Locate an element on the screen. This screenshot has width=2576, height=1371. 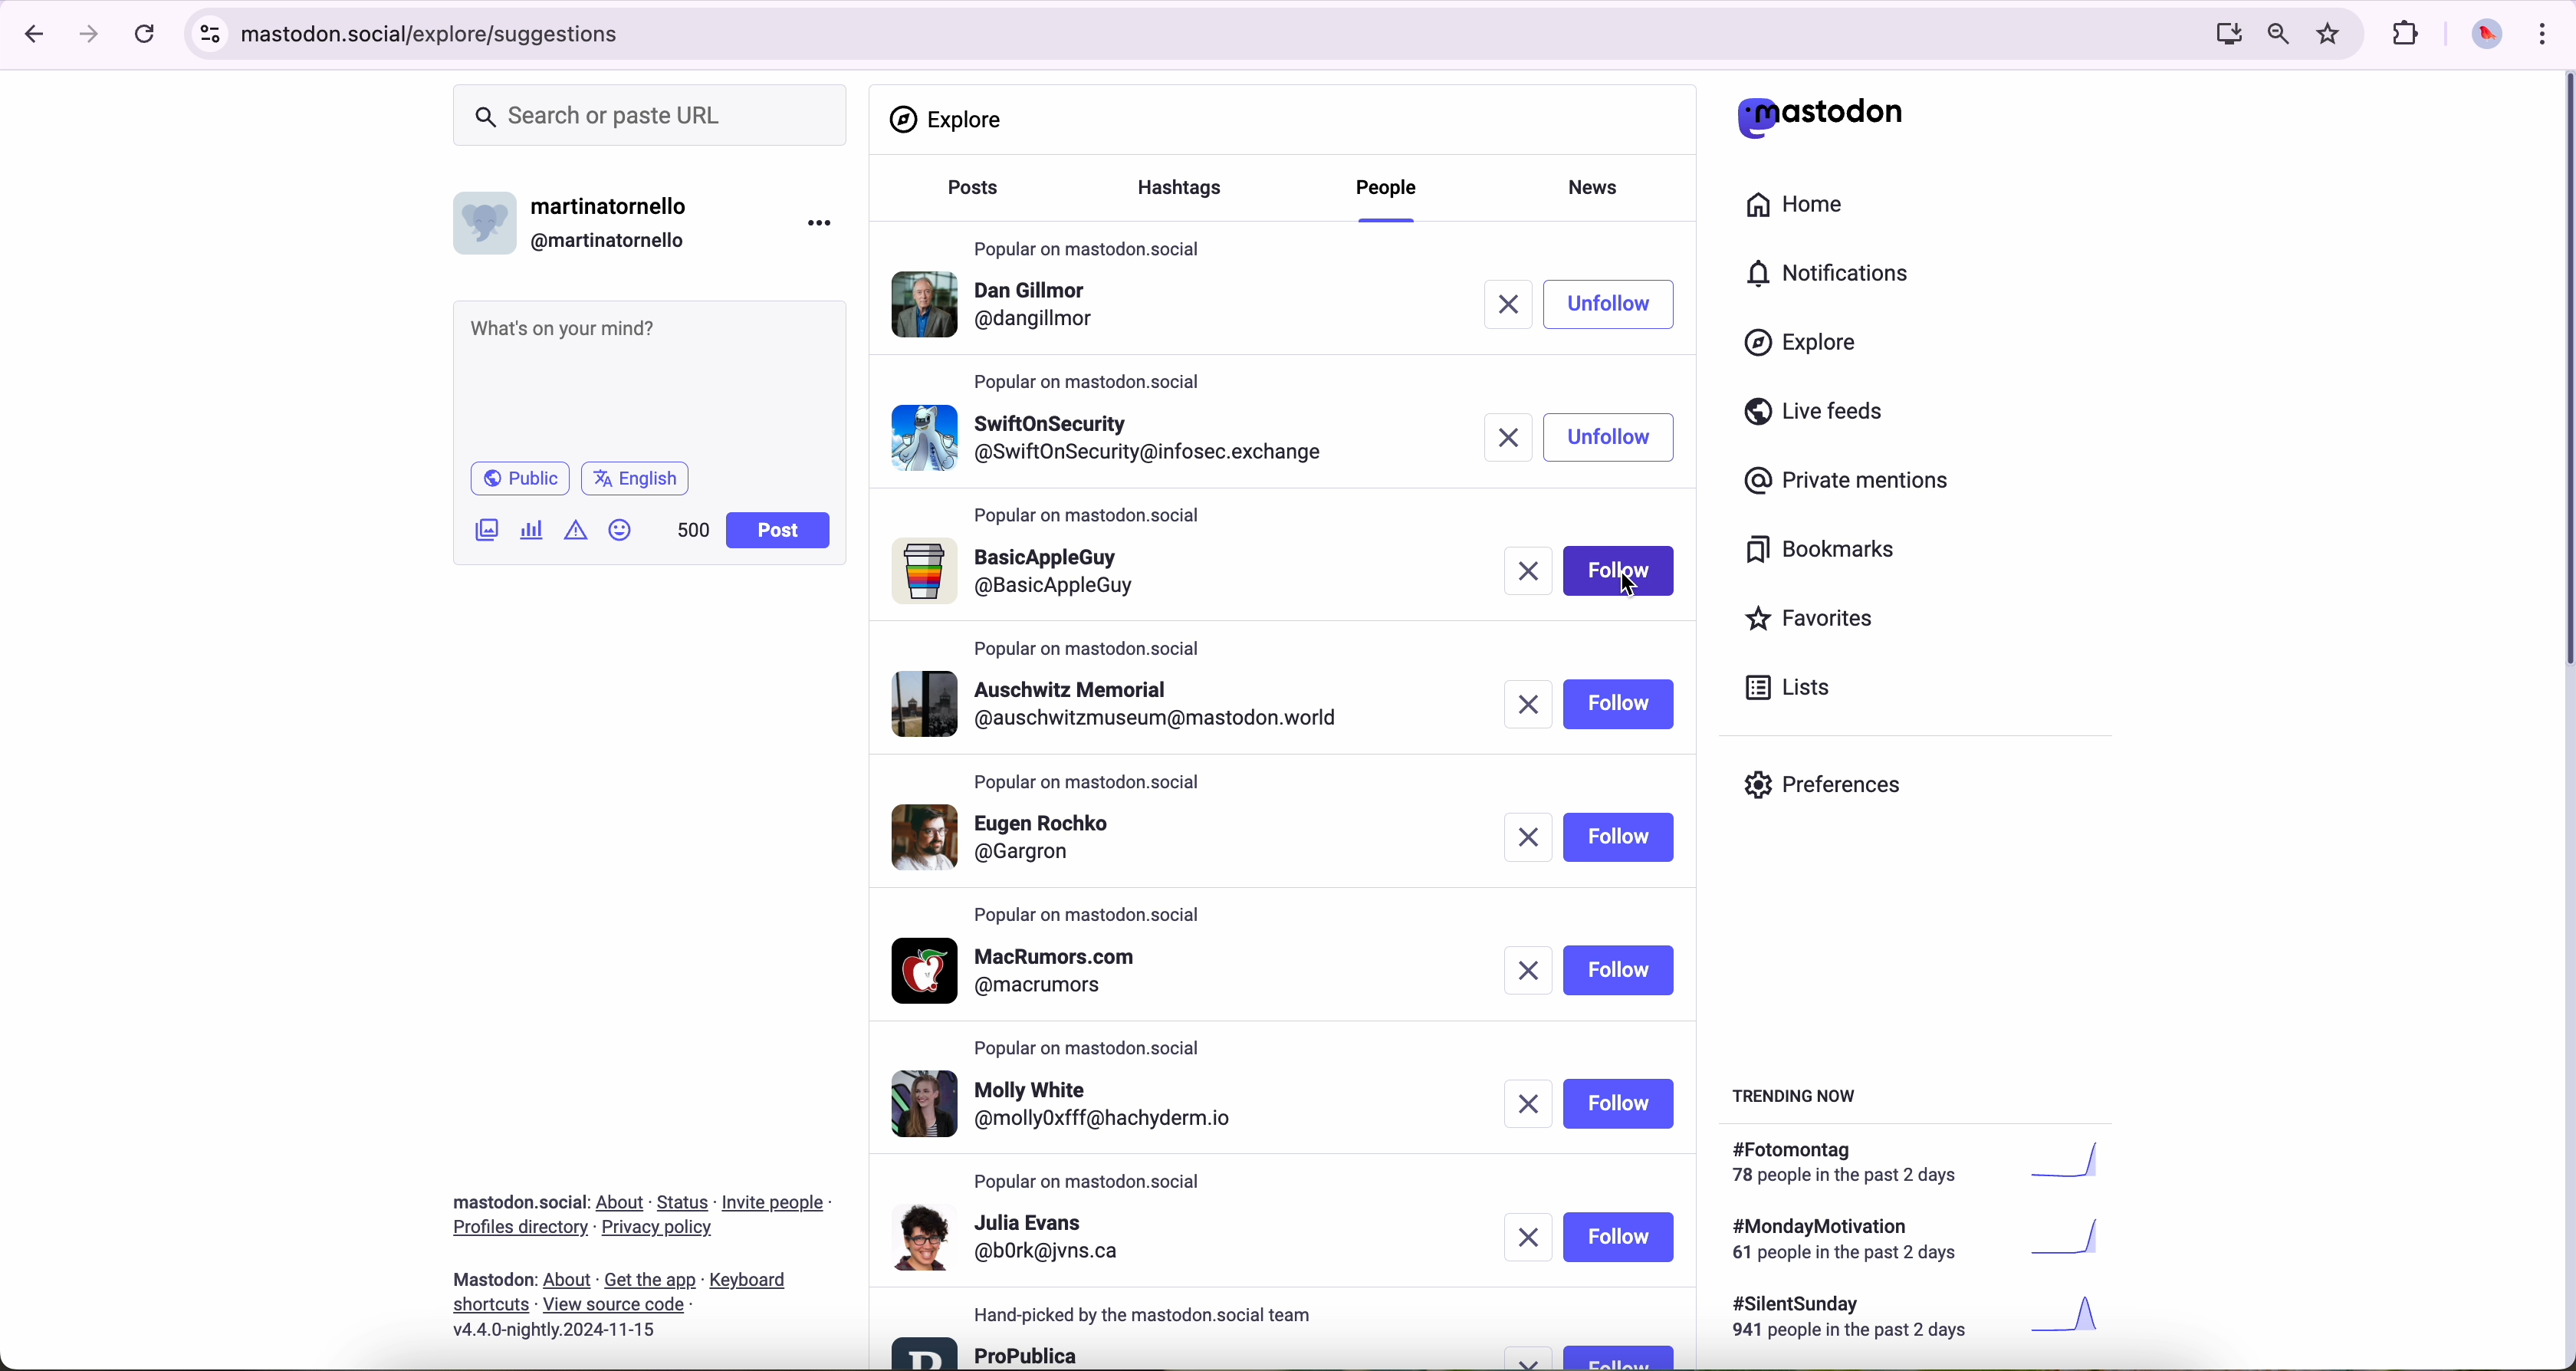
about is located at coordinates (641, 1259).